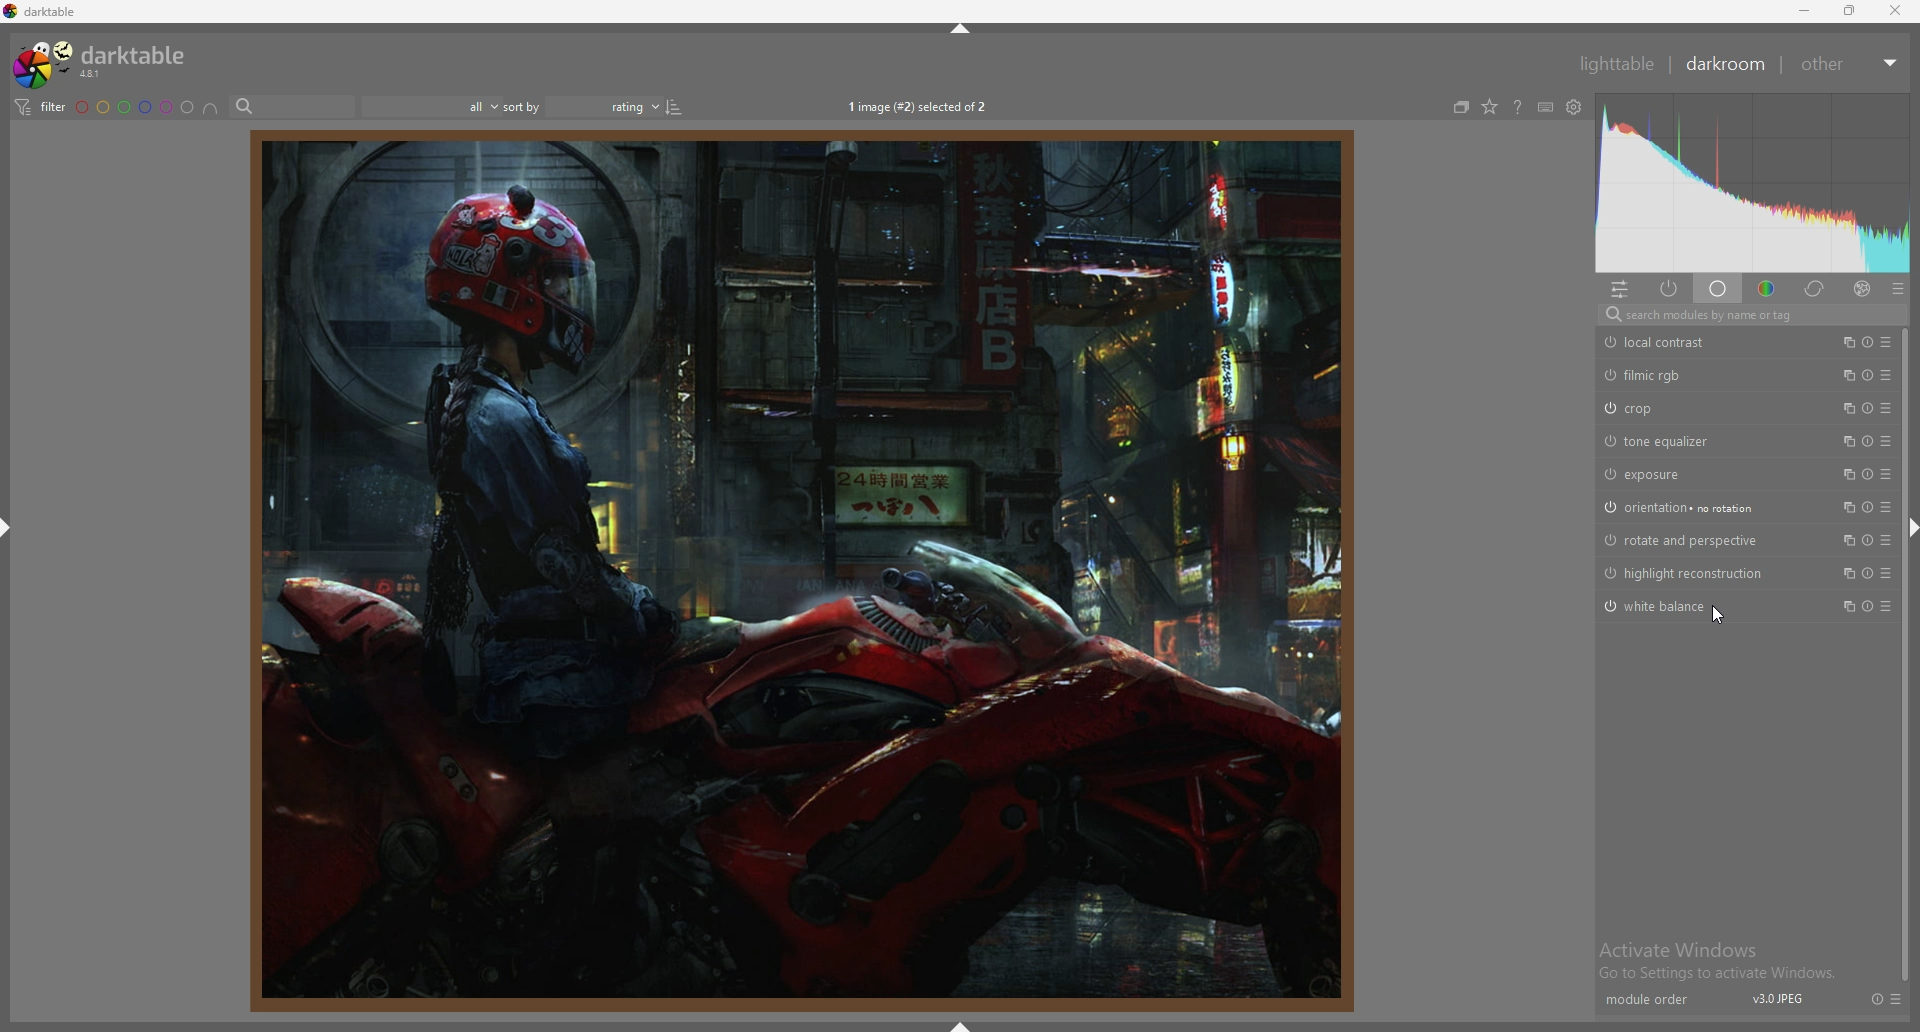 The height and width of the screenshot is (1032, 1920). What do you see at coordinates (1886, 341) in the screenshot?
I see `presets` at bounding box center [1886, 341].